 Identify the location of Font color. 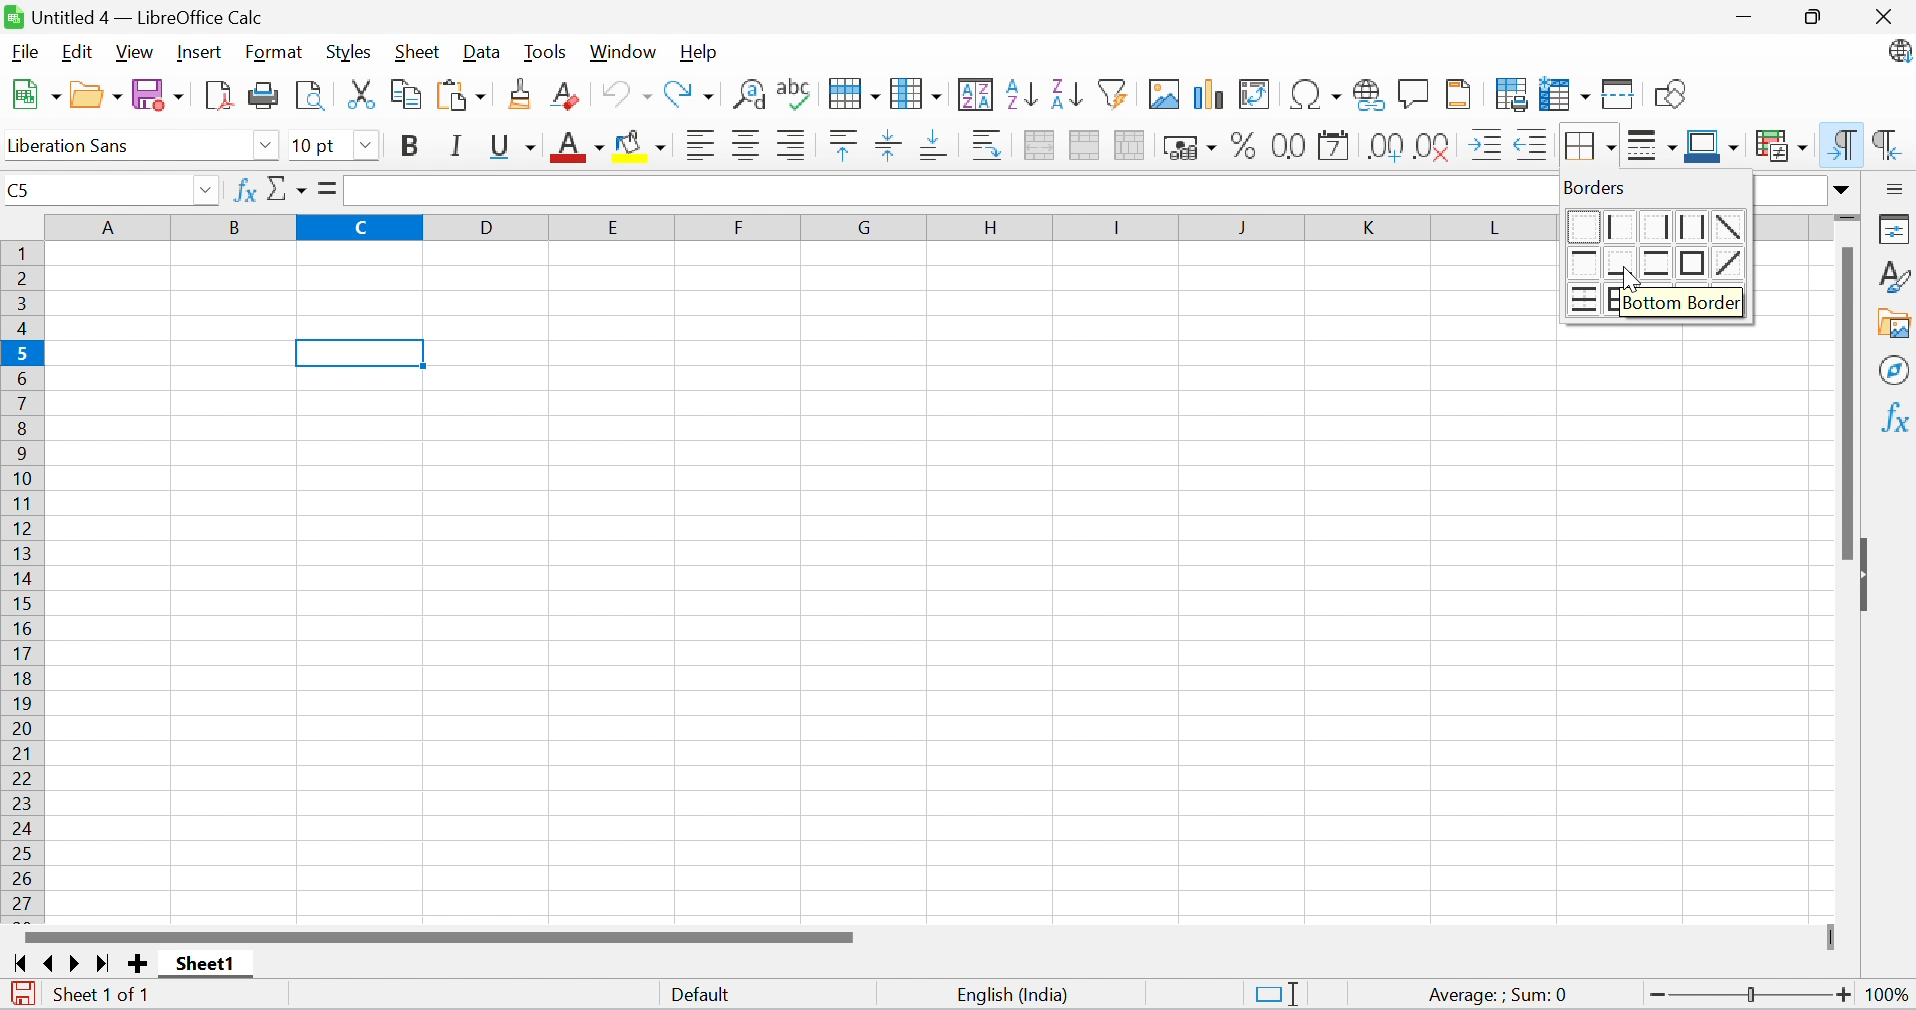
(580, 149).